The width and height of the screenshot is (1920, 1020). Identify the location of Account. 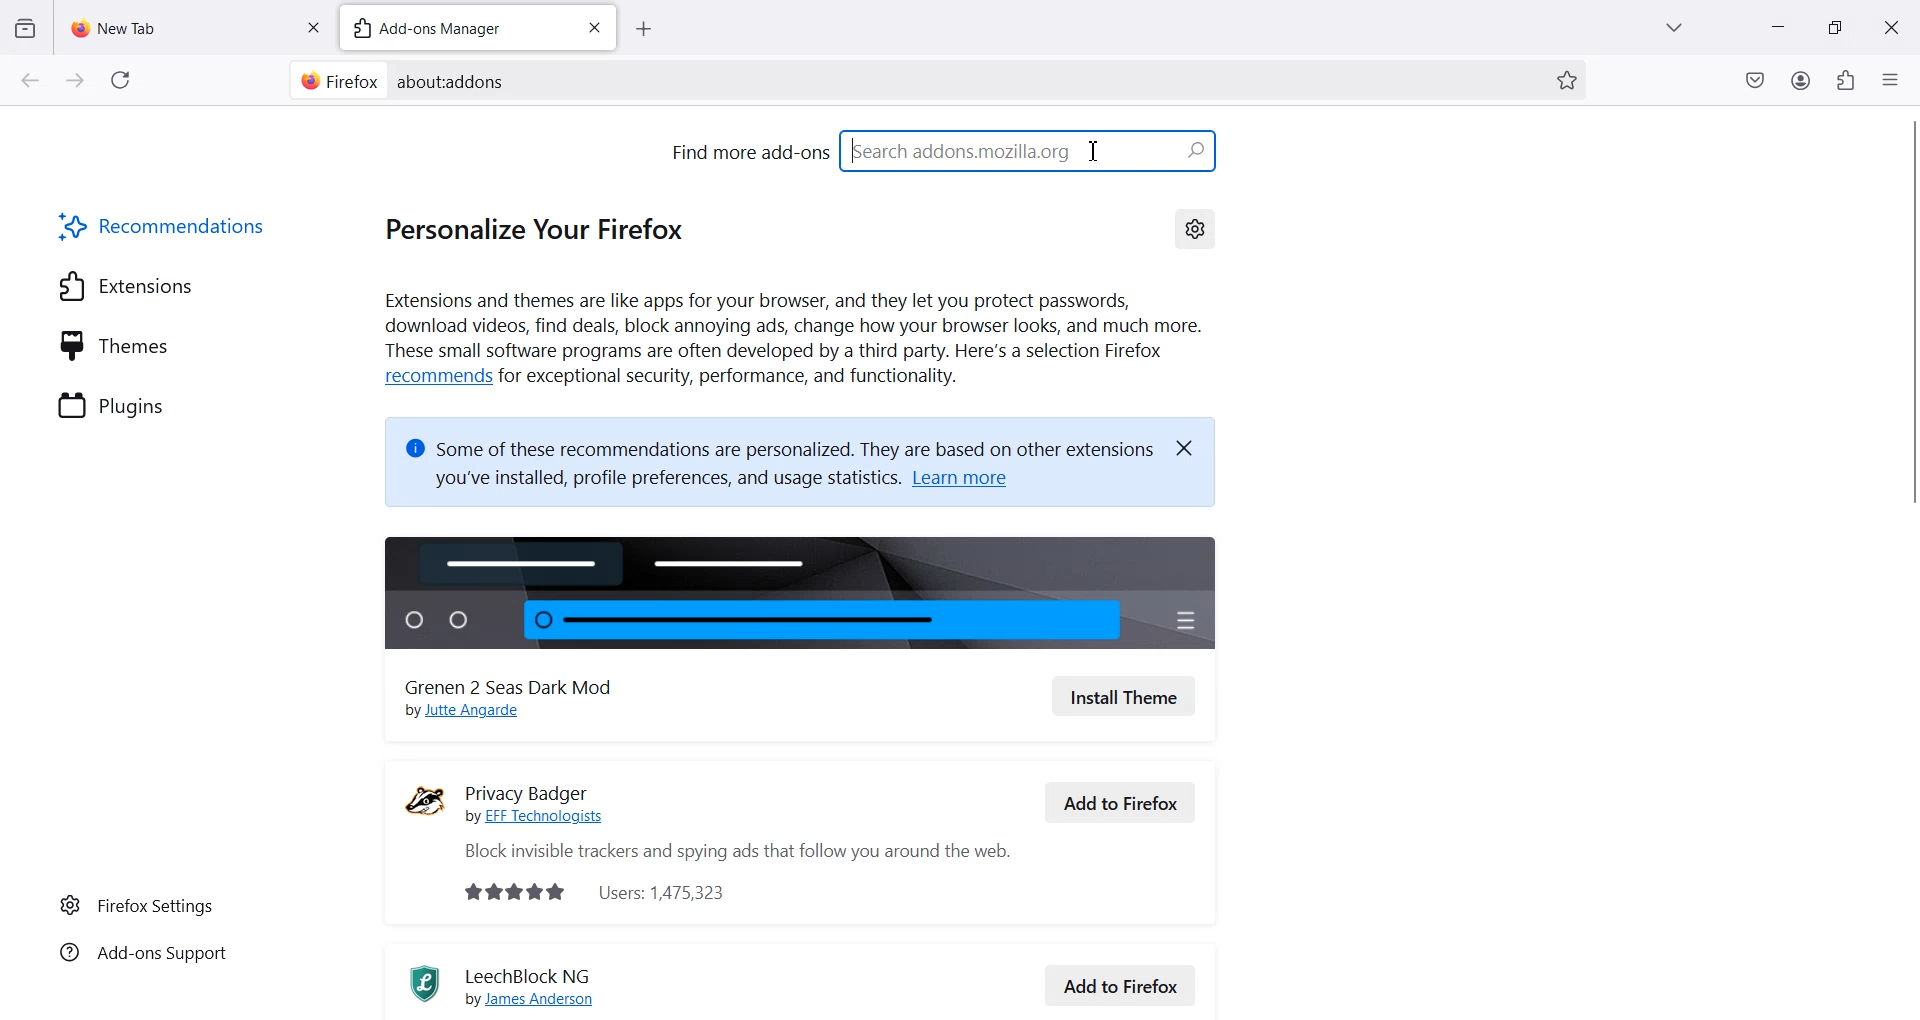
(1802, 80).